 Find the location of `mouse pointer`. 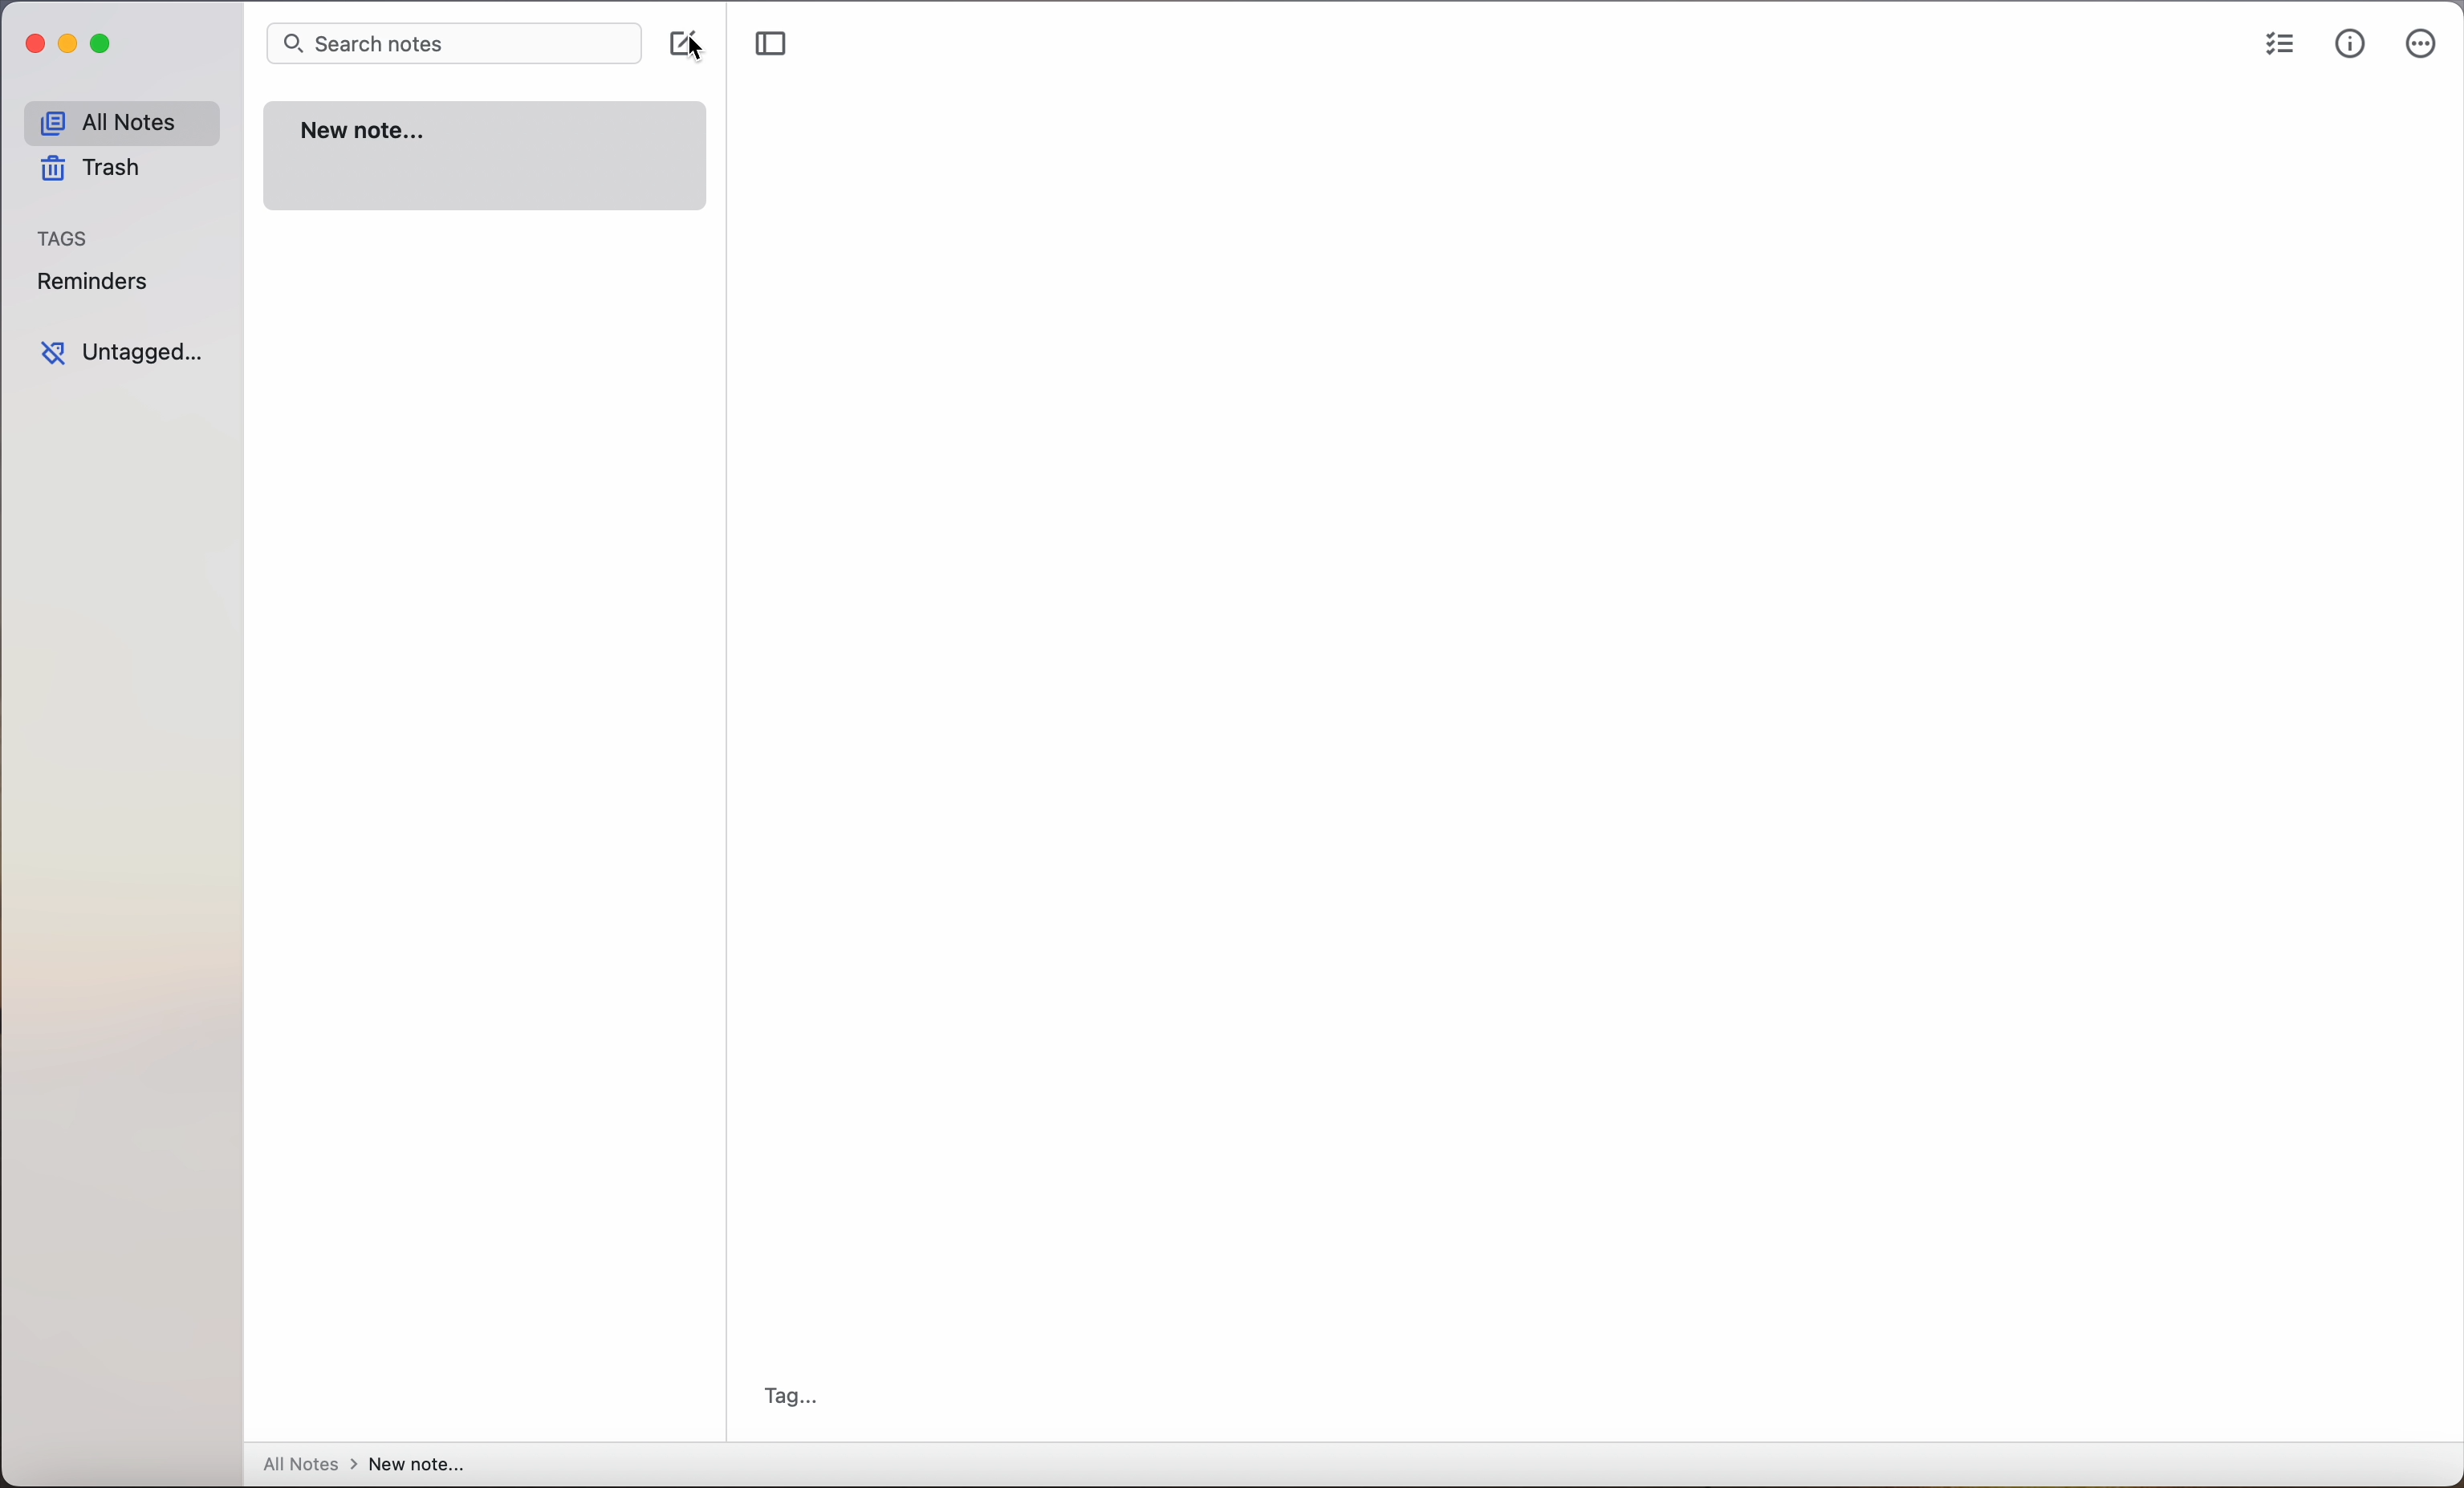

mouse pointer is located at coordinates (697, 49).